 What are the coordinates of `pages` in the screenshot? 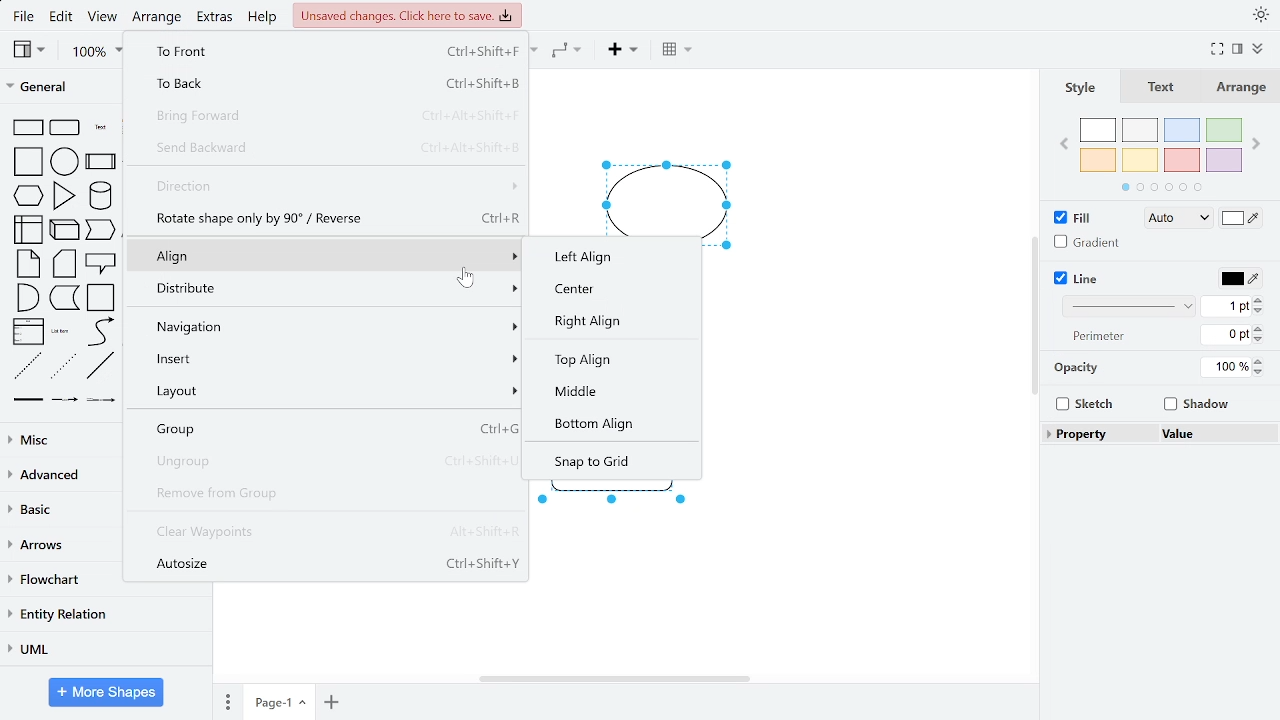 It's located at (225, 702).